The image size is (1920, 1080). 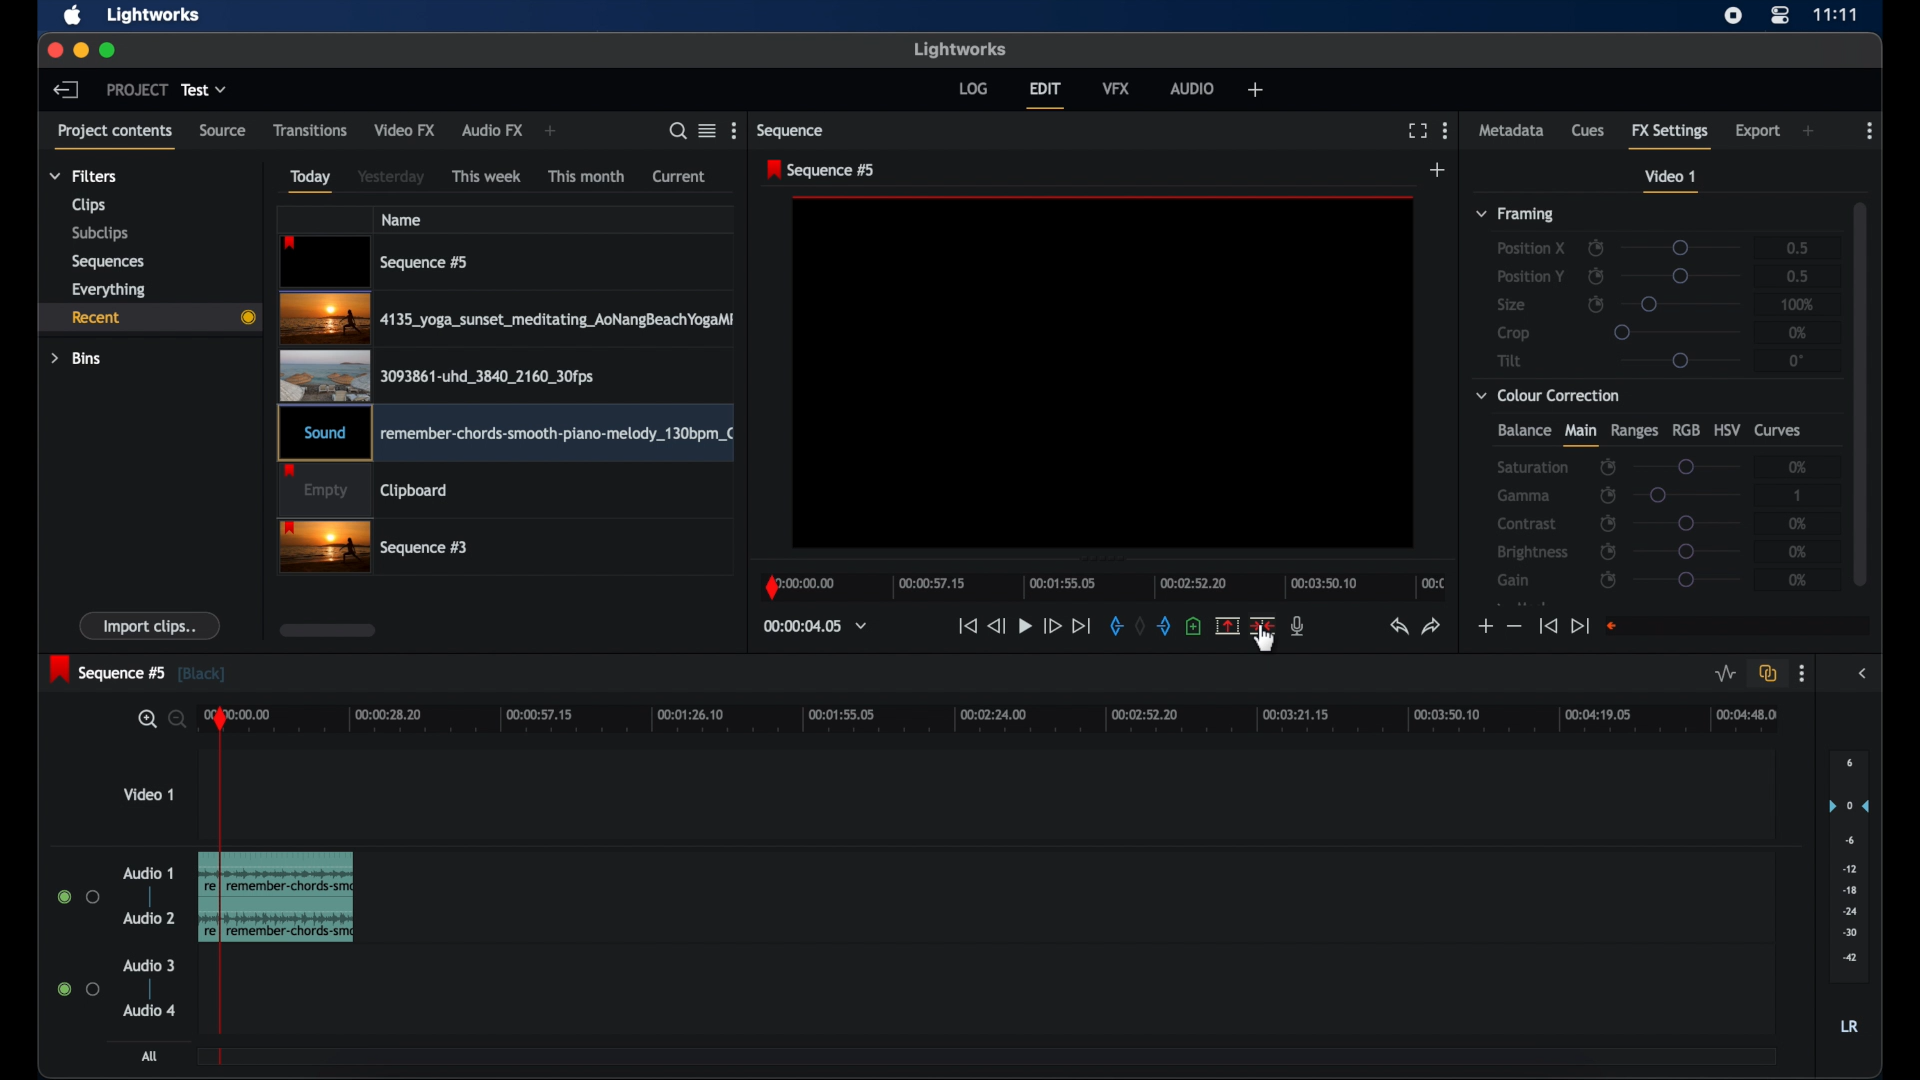 I want to click on cues, so click(x=1588, y=129).